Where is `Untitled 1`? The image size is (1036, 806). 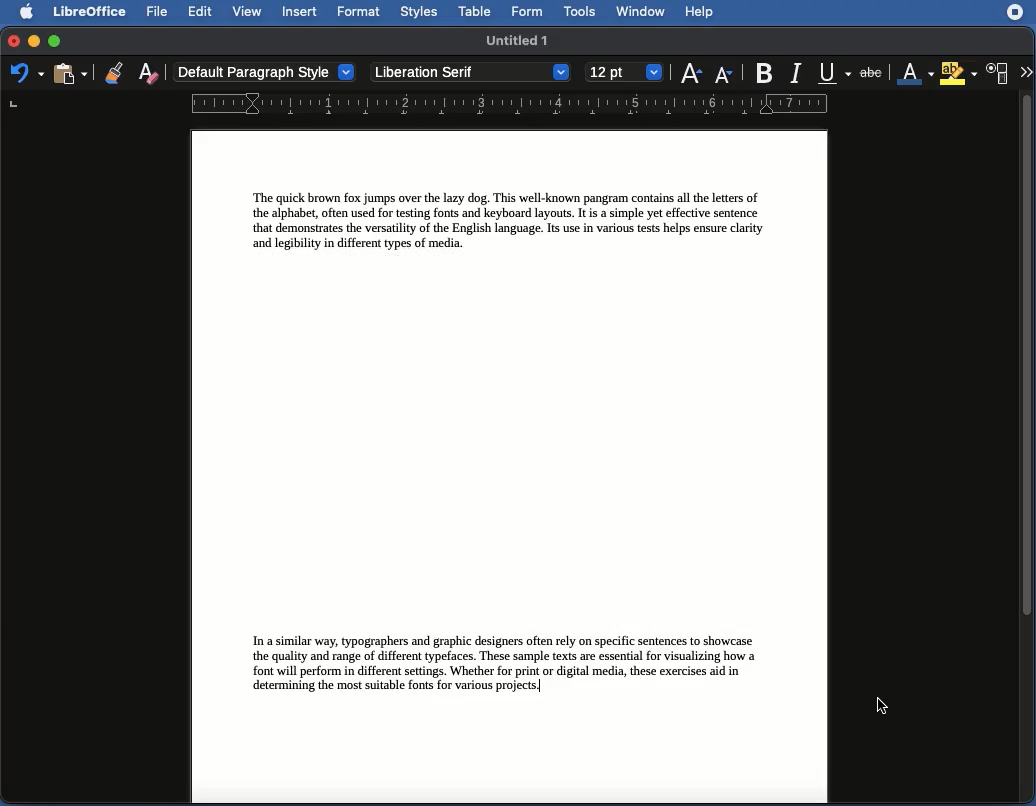 Untitled 1 is located at coordinates (519, 39).